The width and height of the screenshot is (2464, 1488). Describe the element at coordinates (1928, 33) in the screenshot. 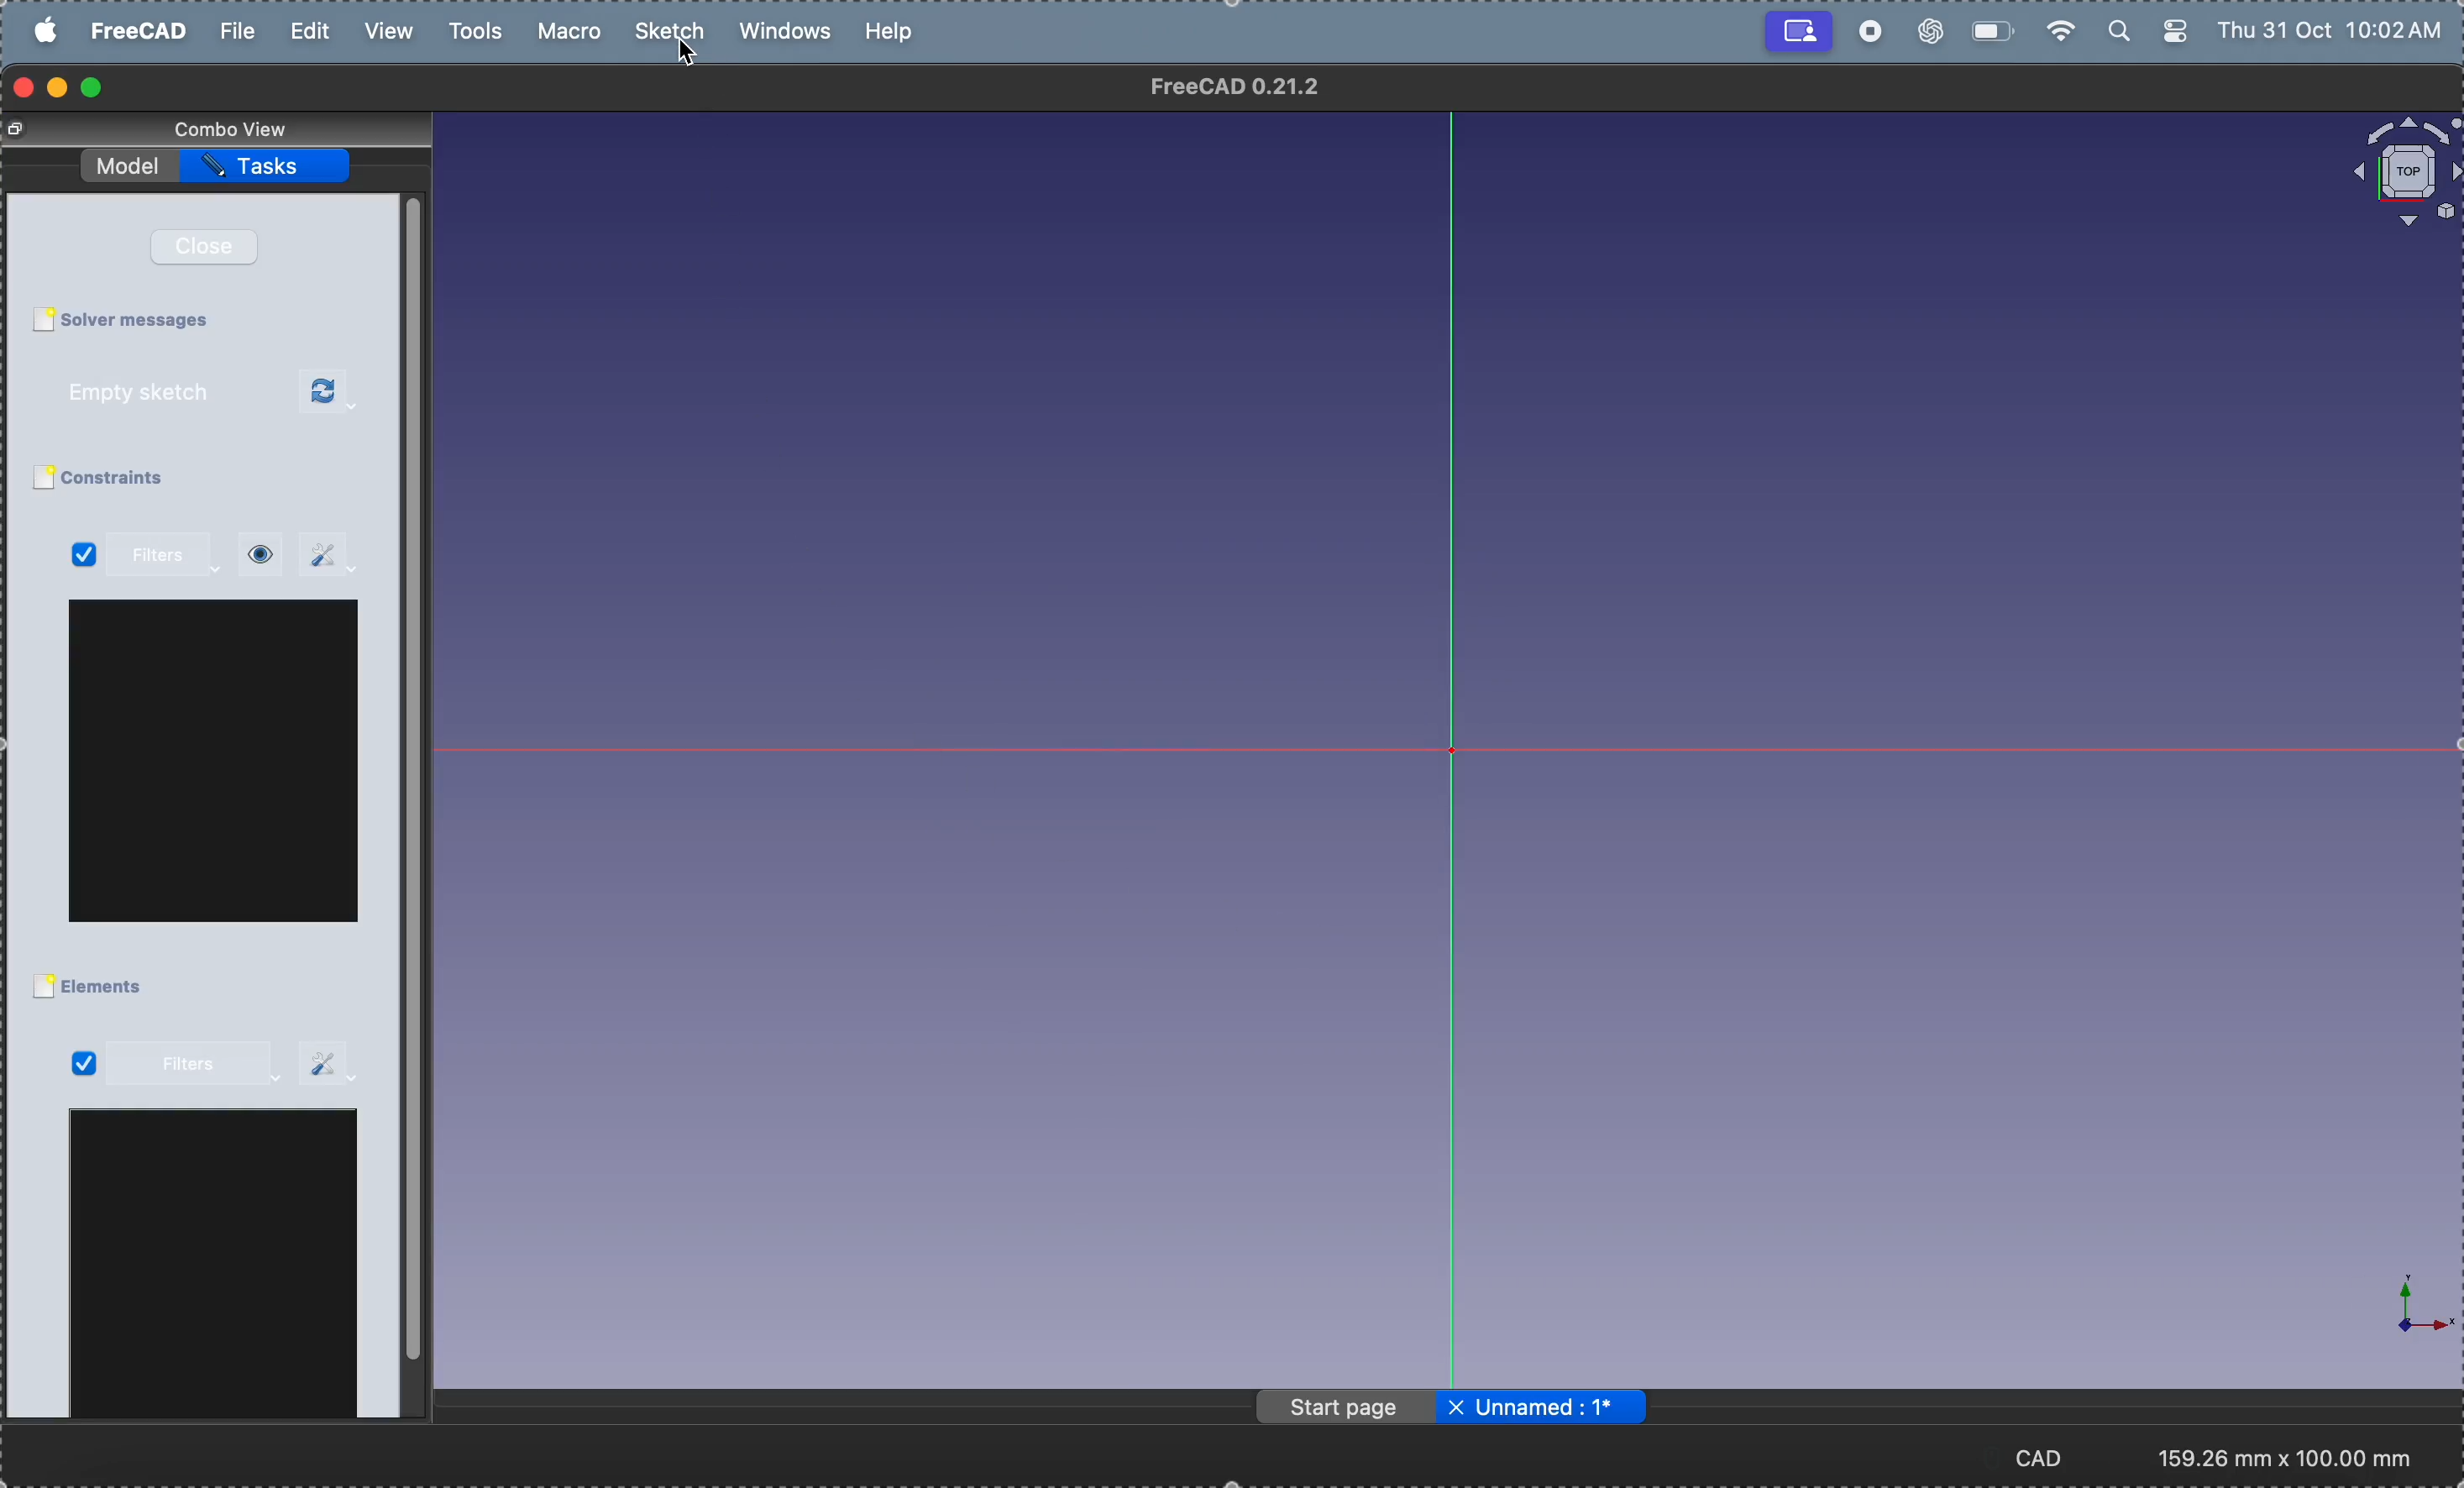

I see `chatgpt` at that location.